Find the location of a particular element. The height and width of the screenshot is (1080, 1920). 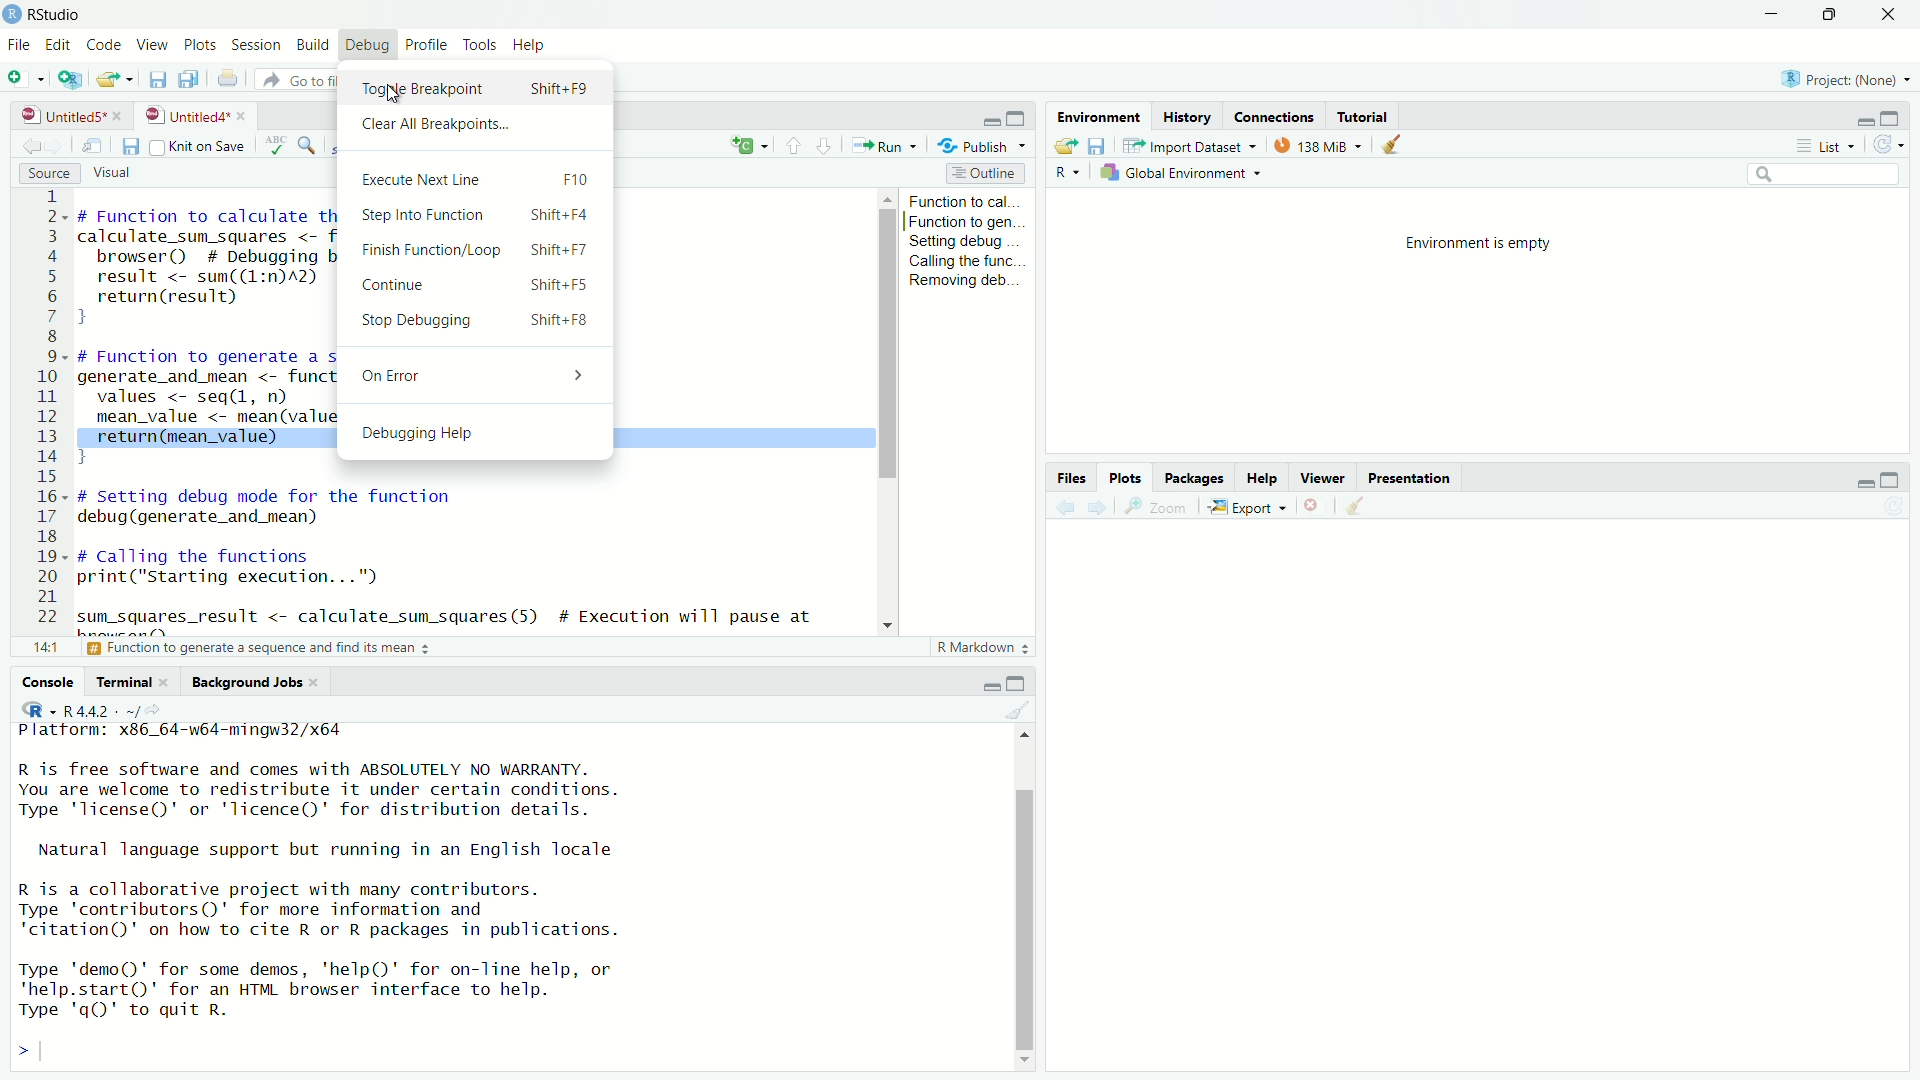

packages is located at coordinates (1197, 478).